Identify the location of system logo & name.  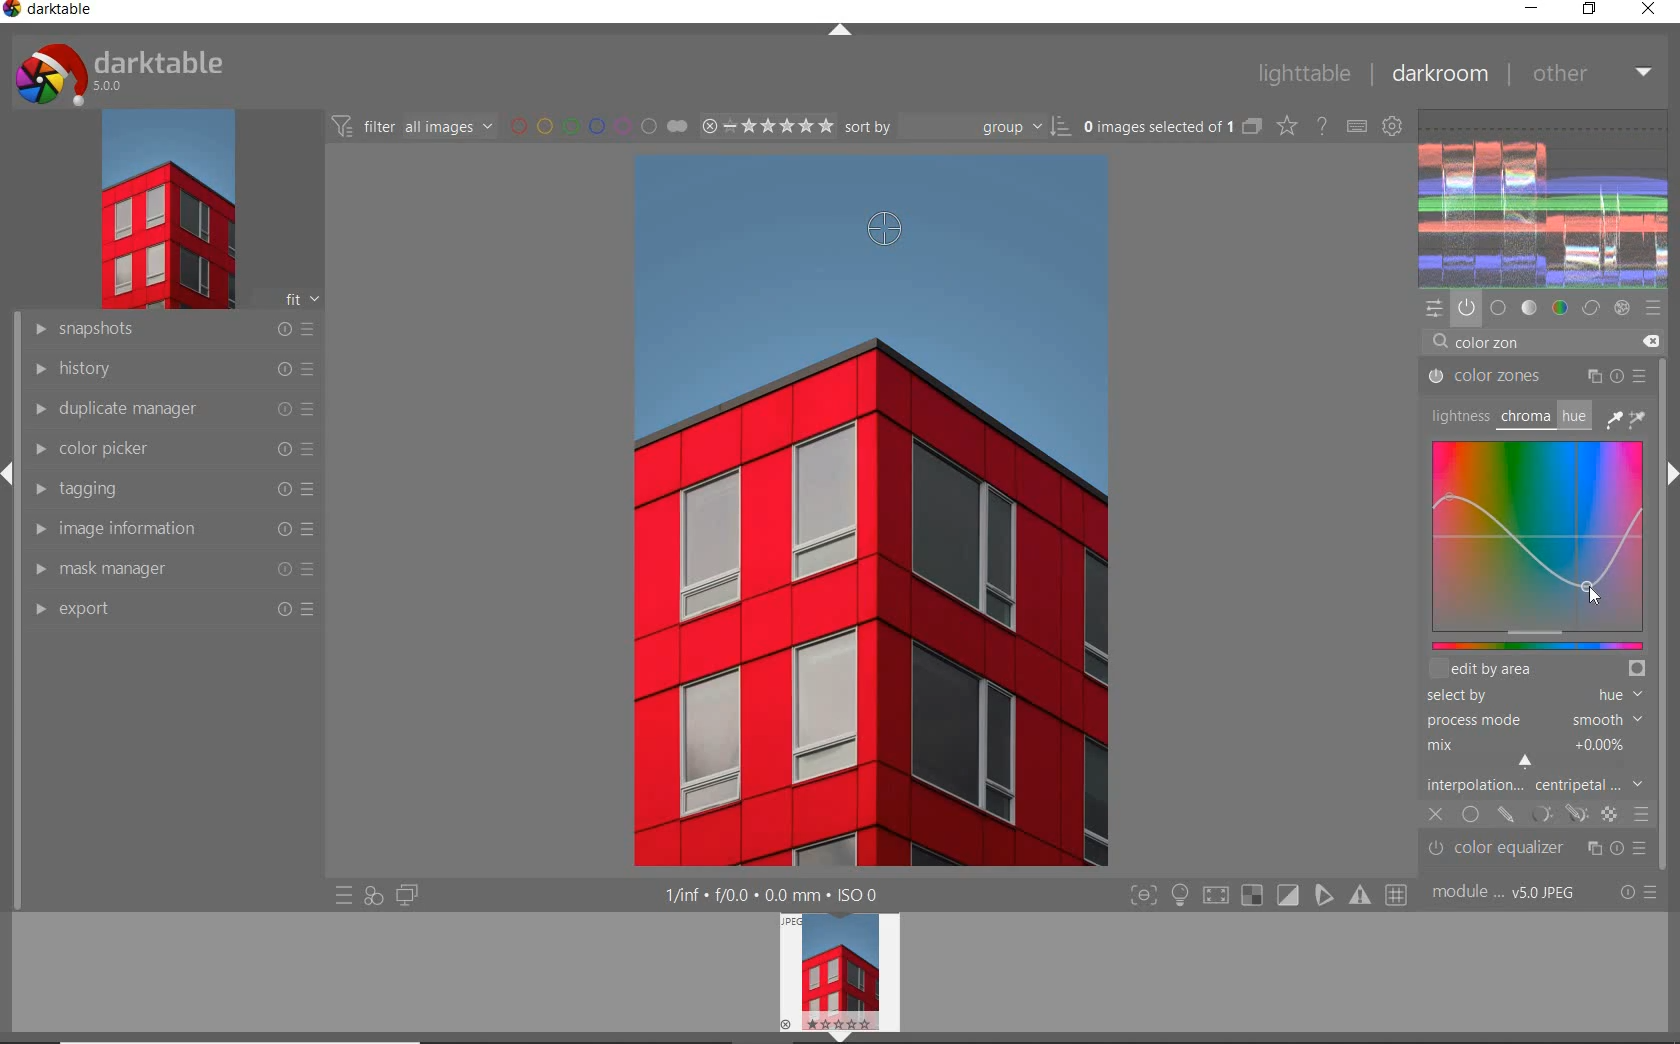
(123, 74).